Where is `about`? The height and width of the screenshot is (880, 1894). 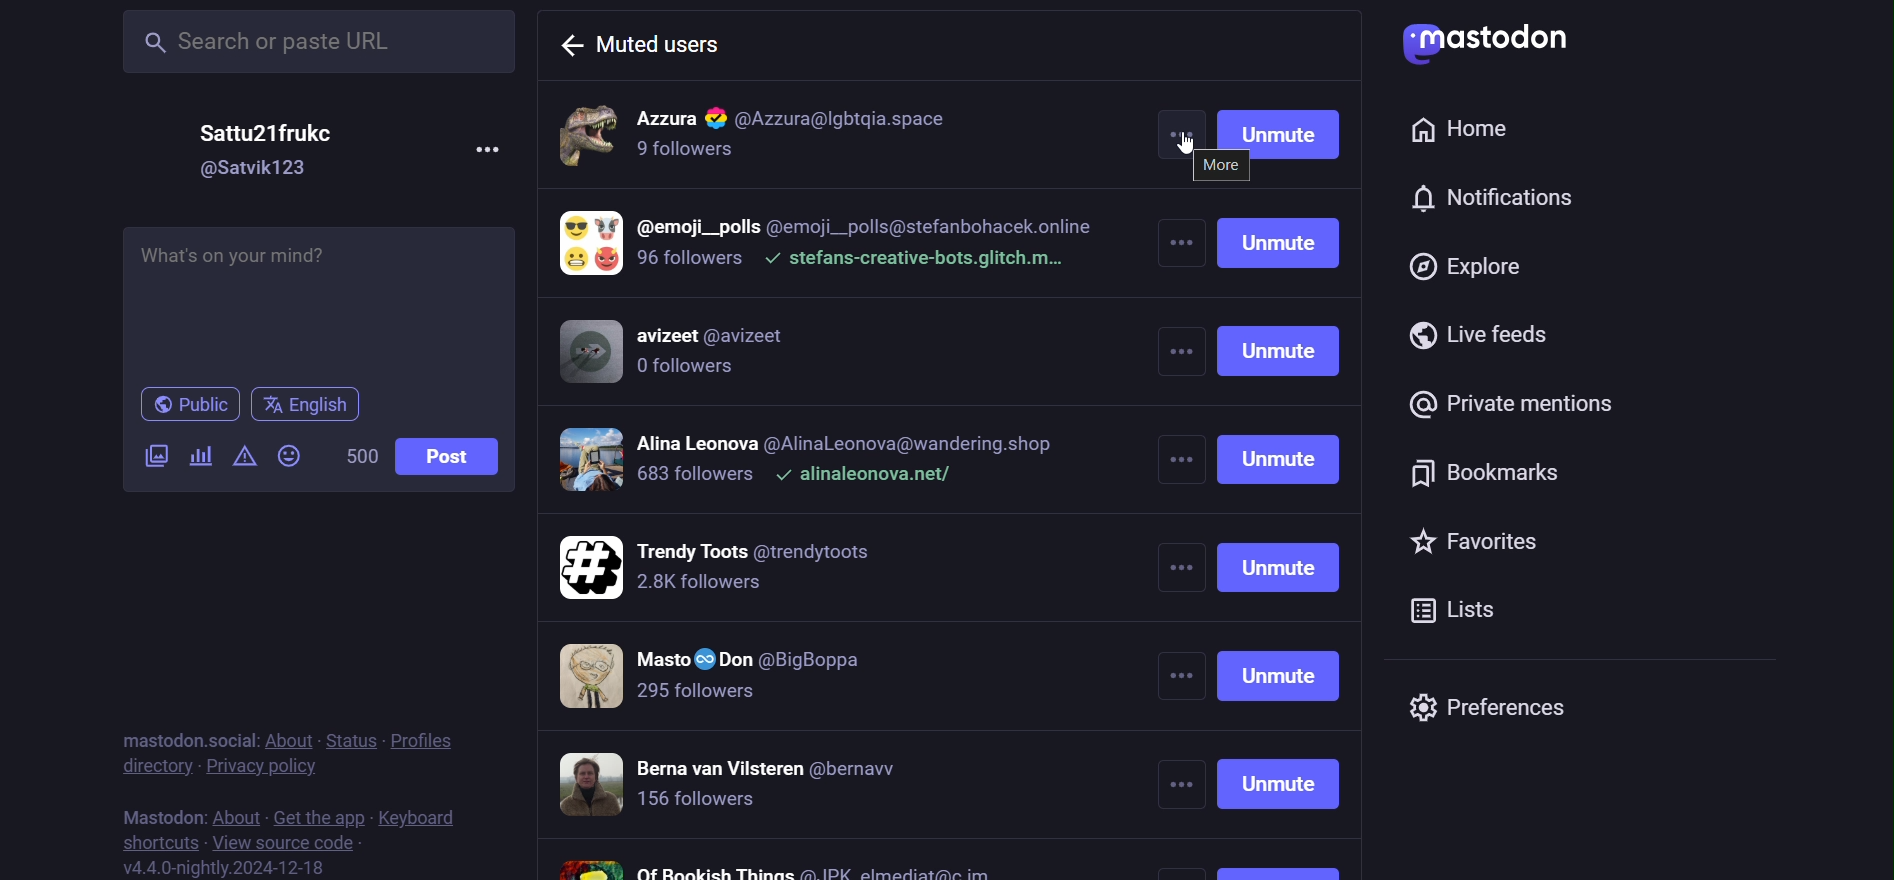
about is located at coordinates (290, 739).